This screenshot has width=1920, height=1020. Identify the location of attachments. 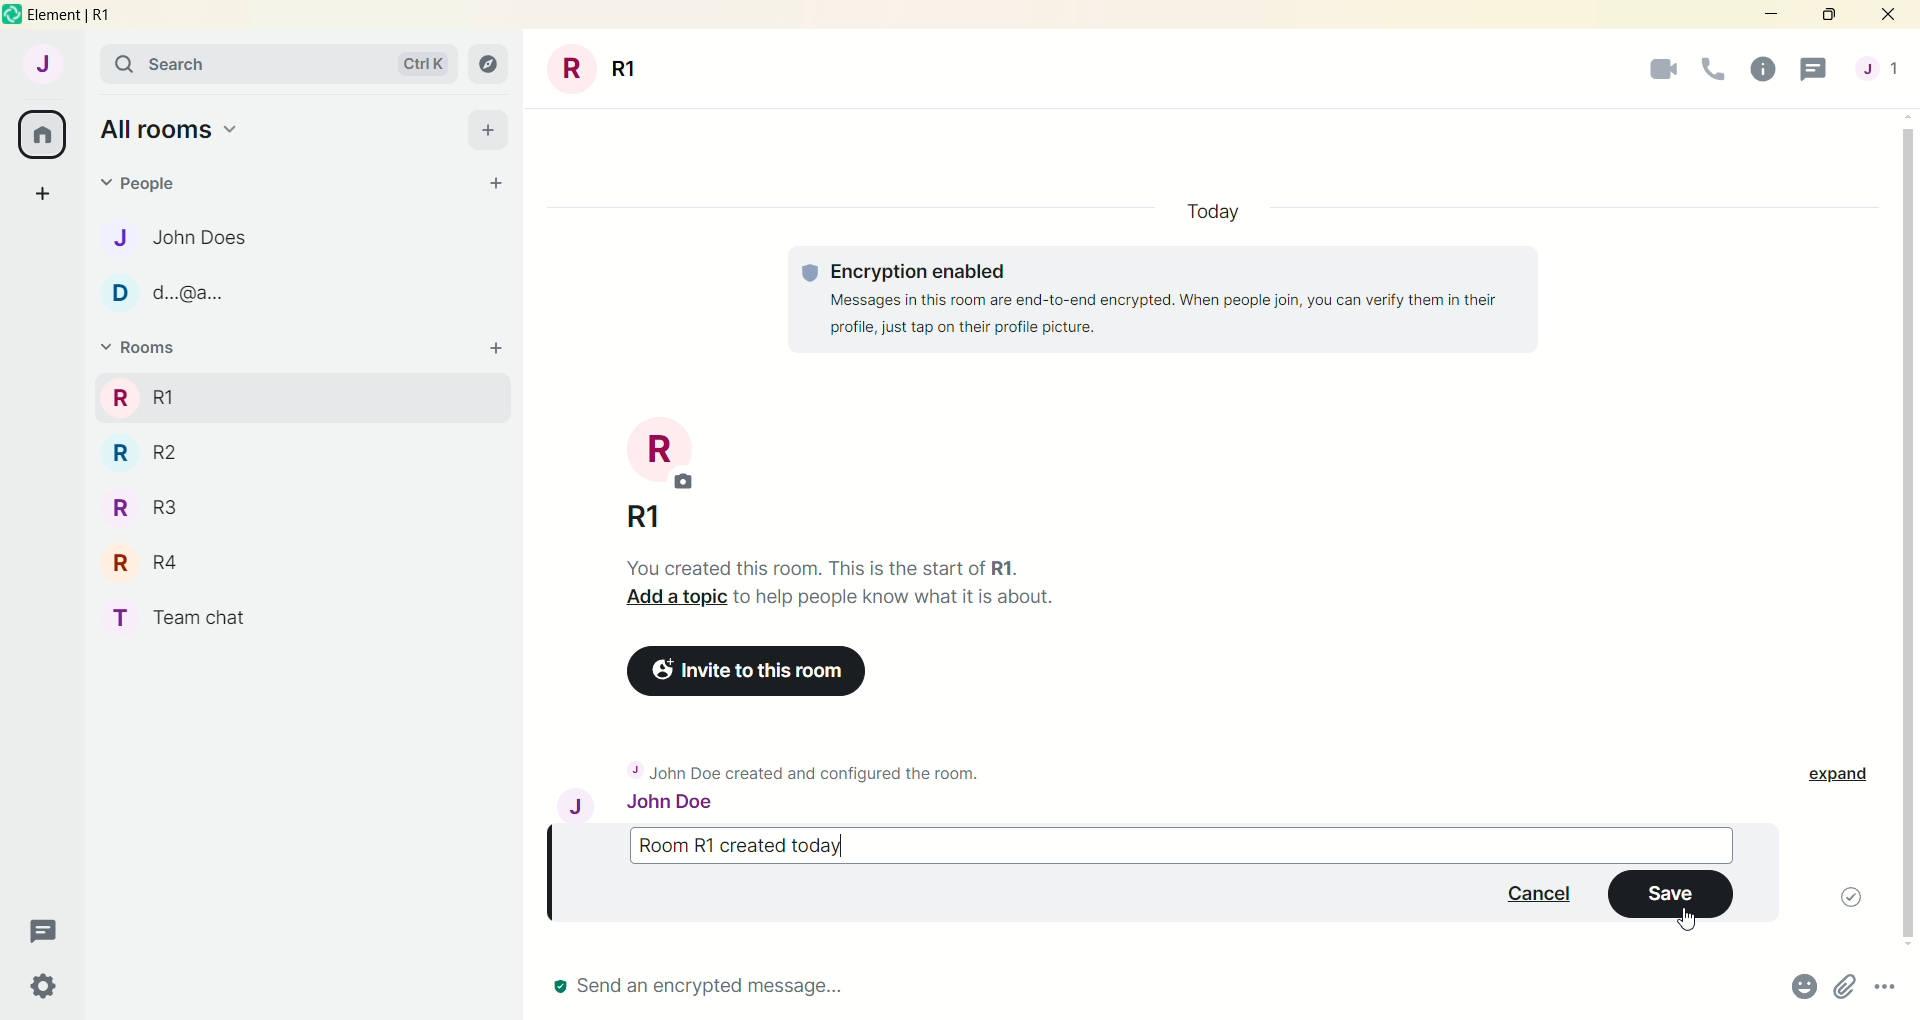
(1845, 989).